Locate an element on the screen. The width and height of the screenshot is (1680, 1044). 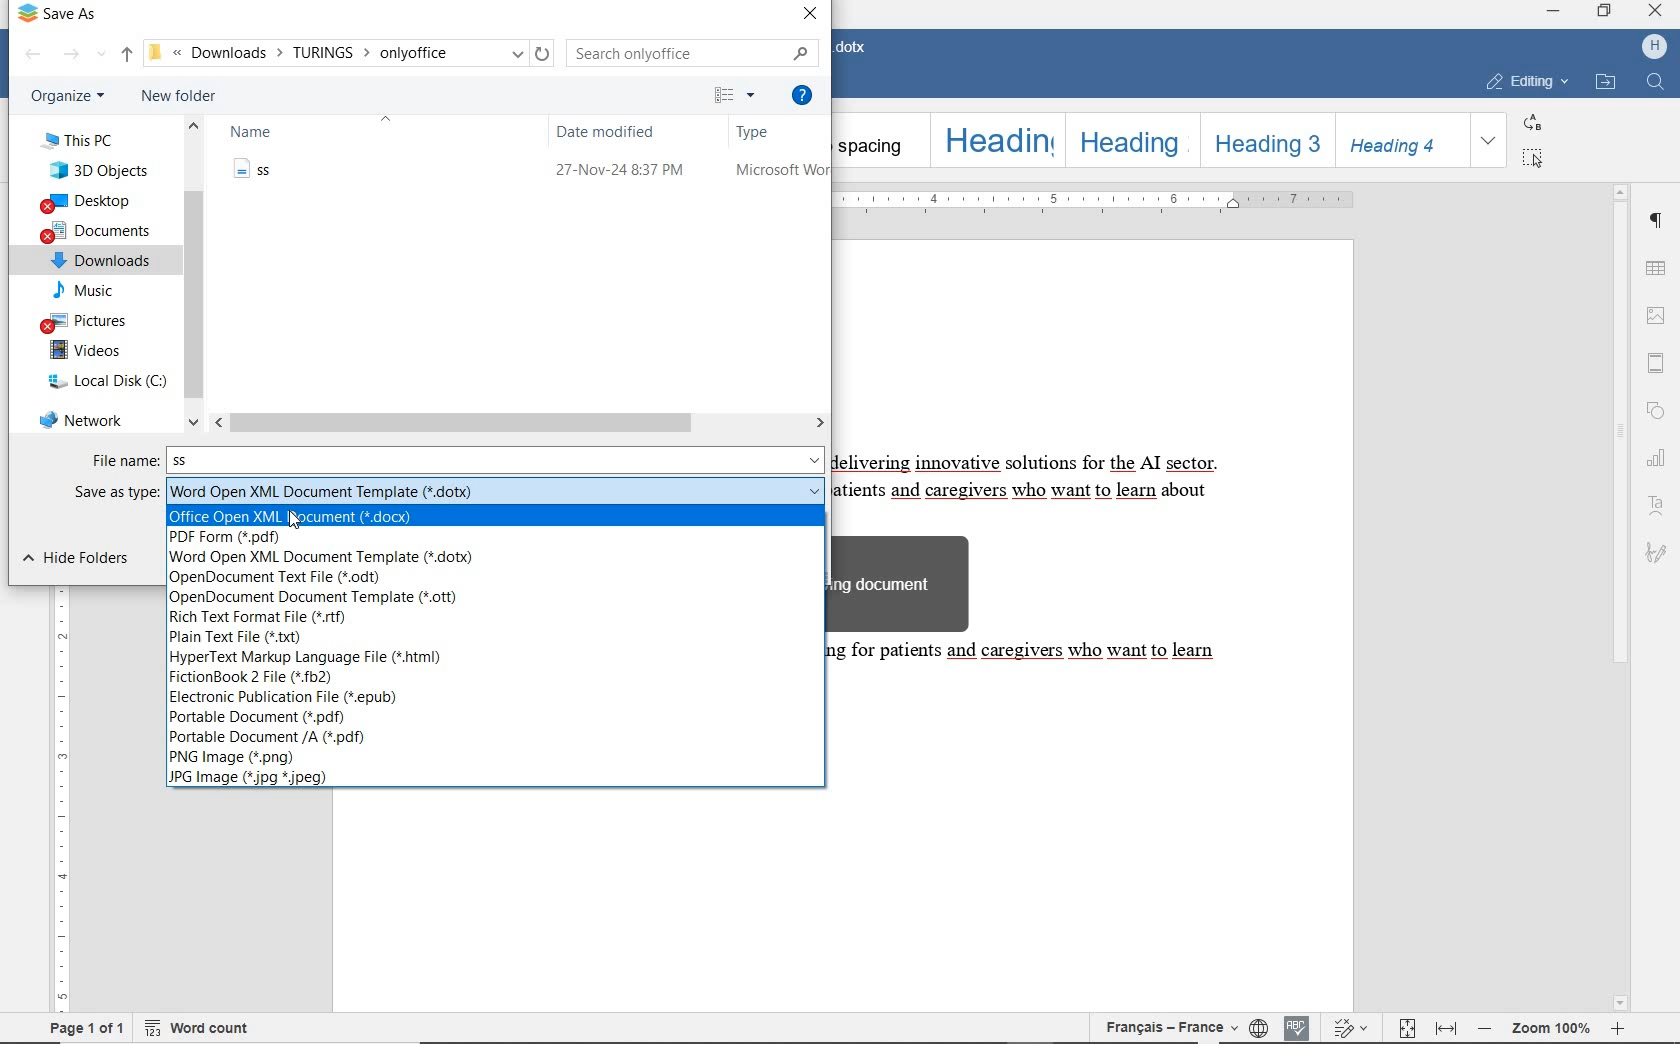
SELECT ALL is located at coordinates (1533, 158).